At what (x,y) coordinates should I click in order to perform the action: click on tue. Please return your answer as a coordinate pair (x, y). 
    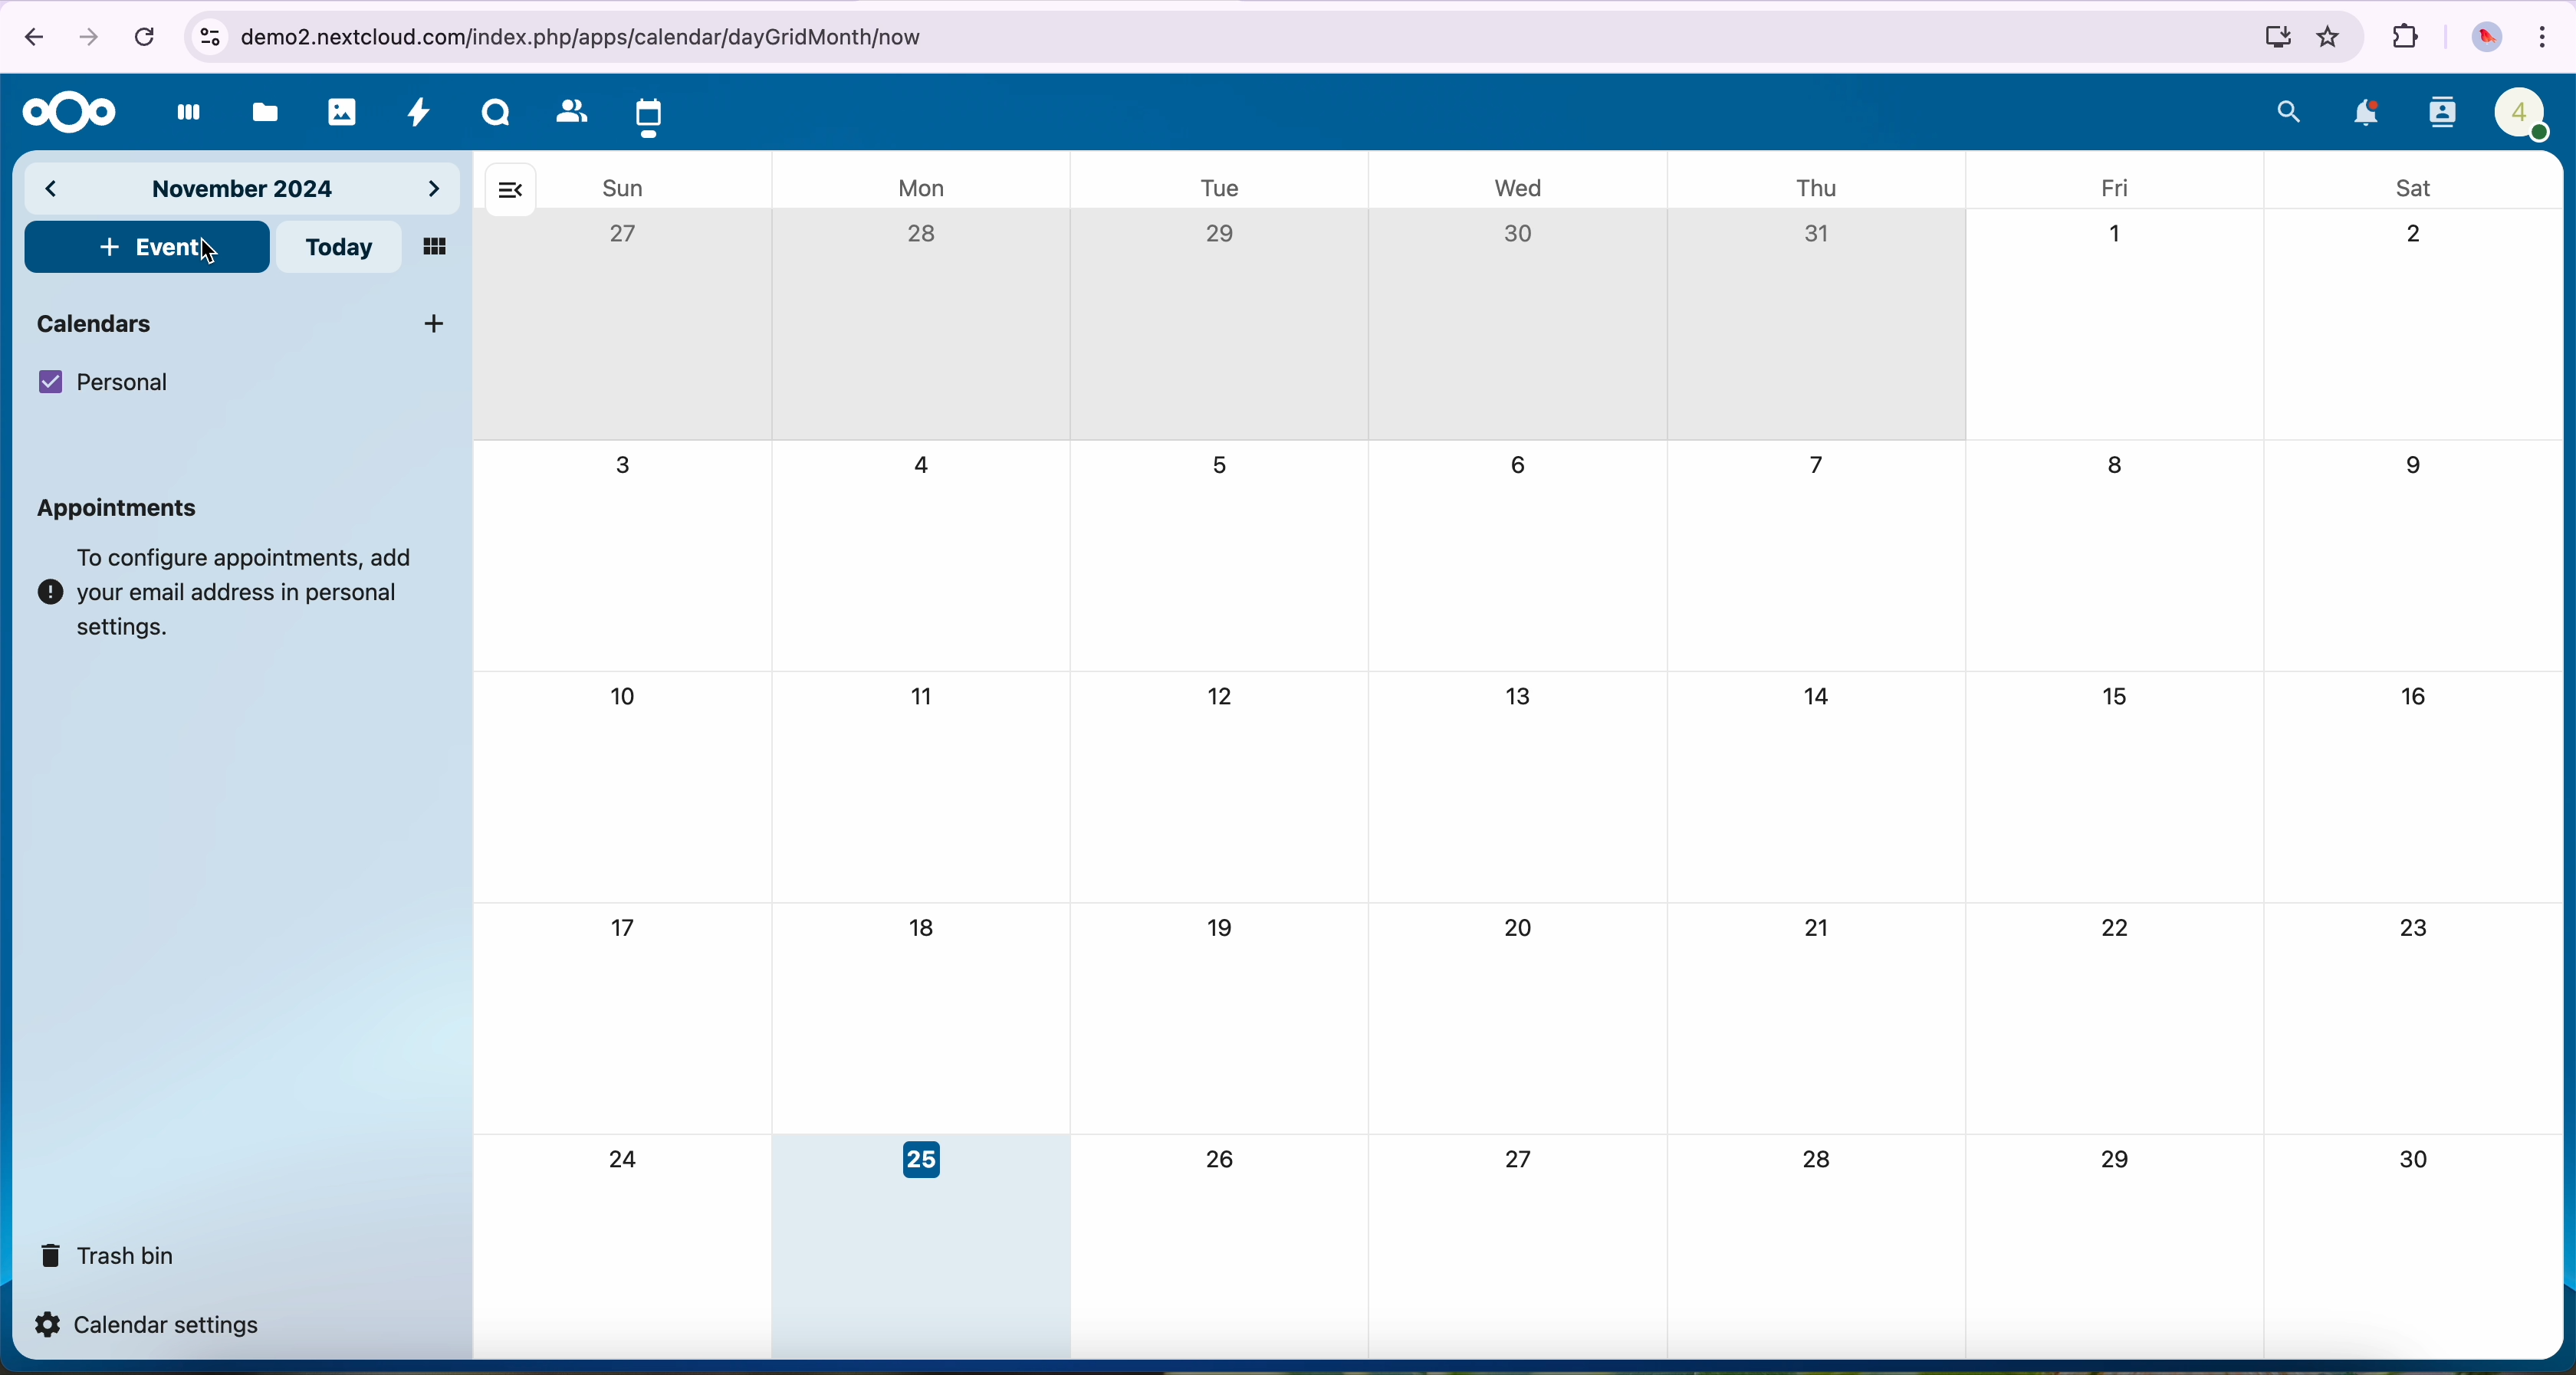
    Looking at the image, I should click on (1214, 184).